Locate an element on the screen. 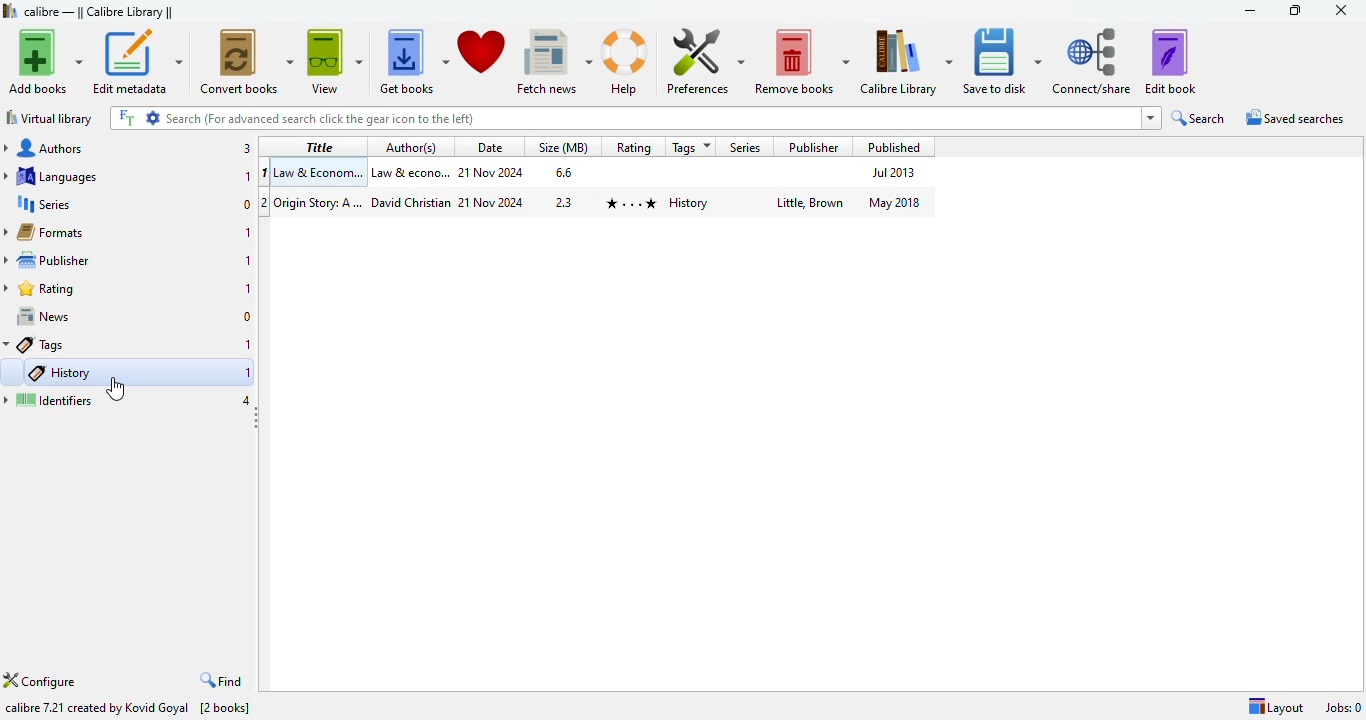  4 is located at coordinates (246, 398).